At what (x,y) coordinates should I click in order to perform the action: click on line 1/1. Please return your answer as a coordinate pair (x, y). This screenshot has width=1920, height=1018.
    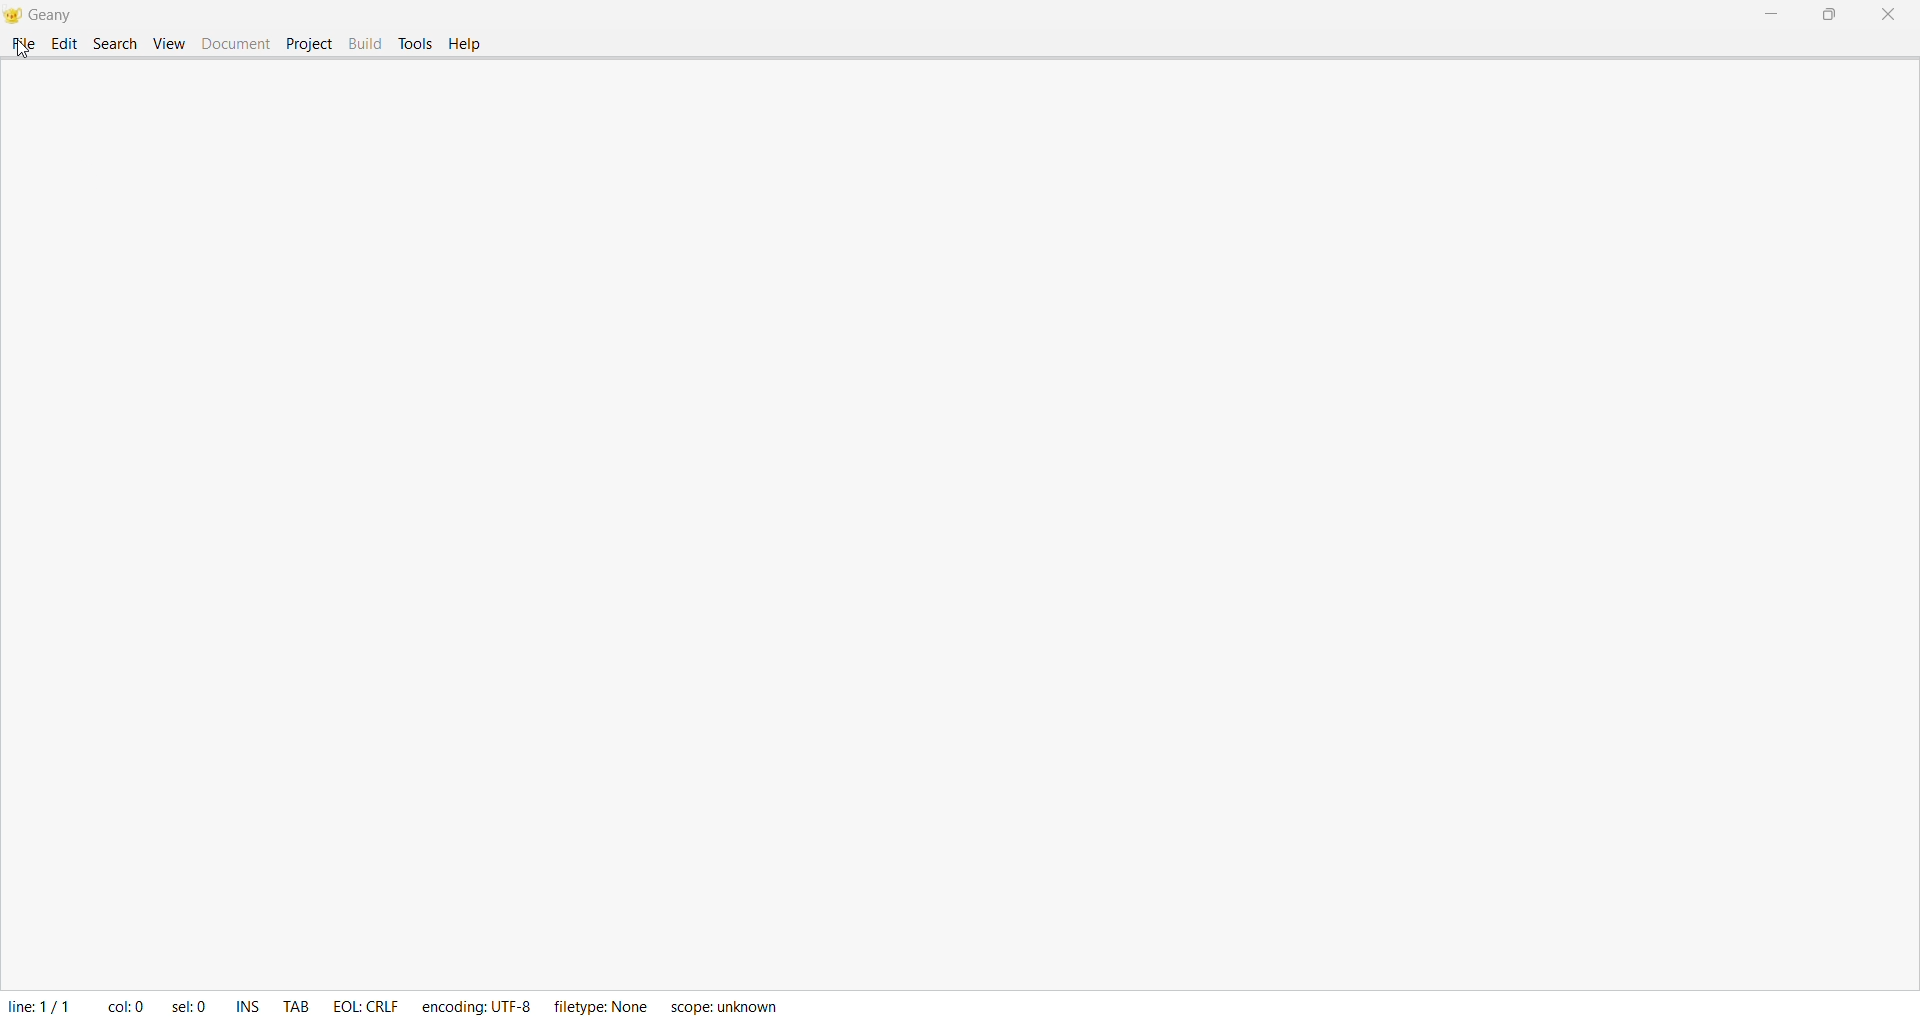
    Looking at the image, I should click on (37, 1006).